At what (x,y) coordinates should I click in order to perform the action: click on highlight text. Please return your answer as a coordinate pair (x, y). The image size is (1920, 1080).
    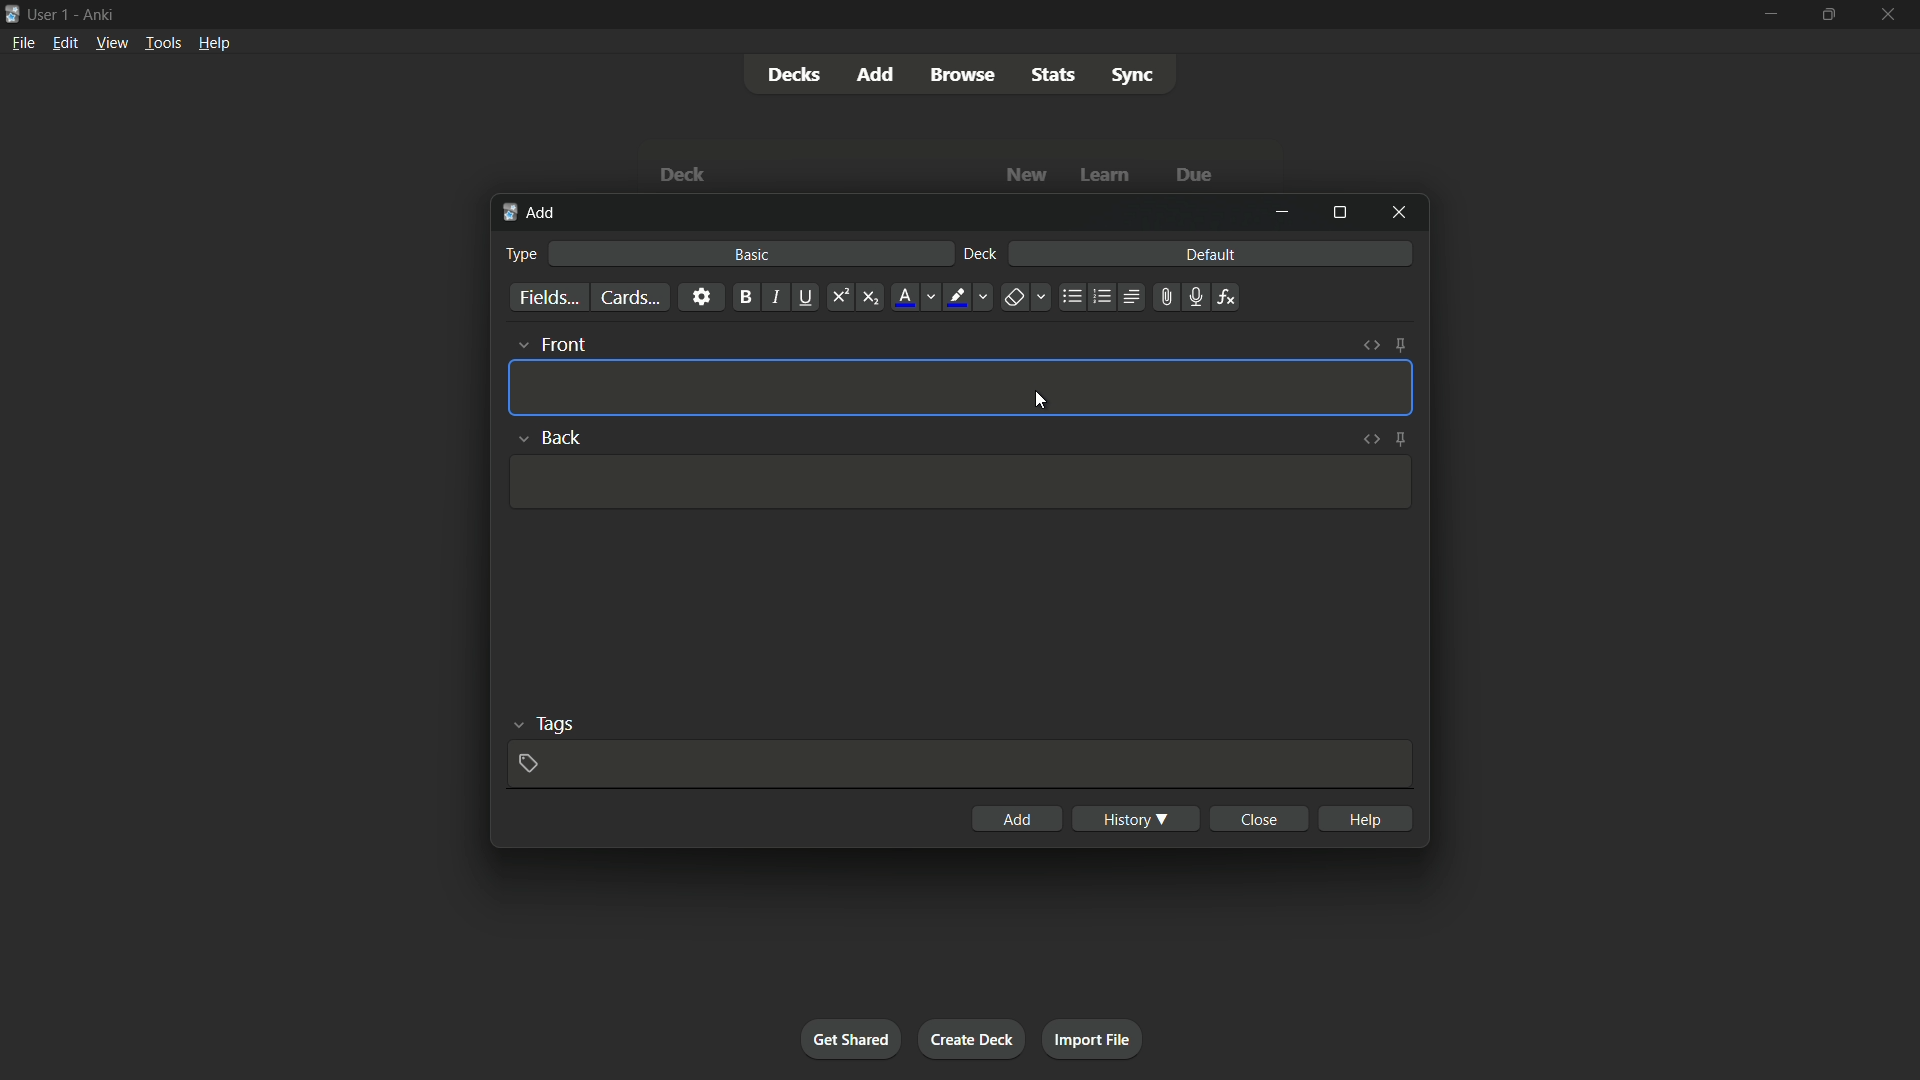
    Looking at the image, I should click on (954, 298).